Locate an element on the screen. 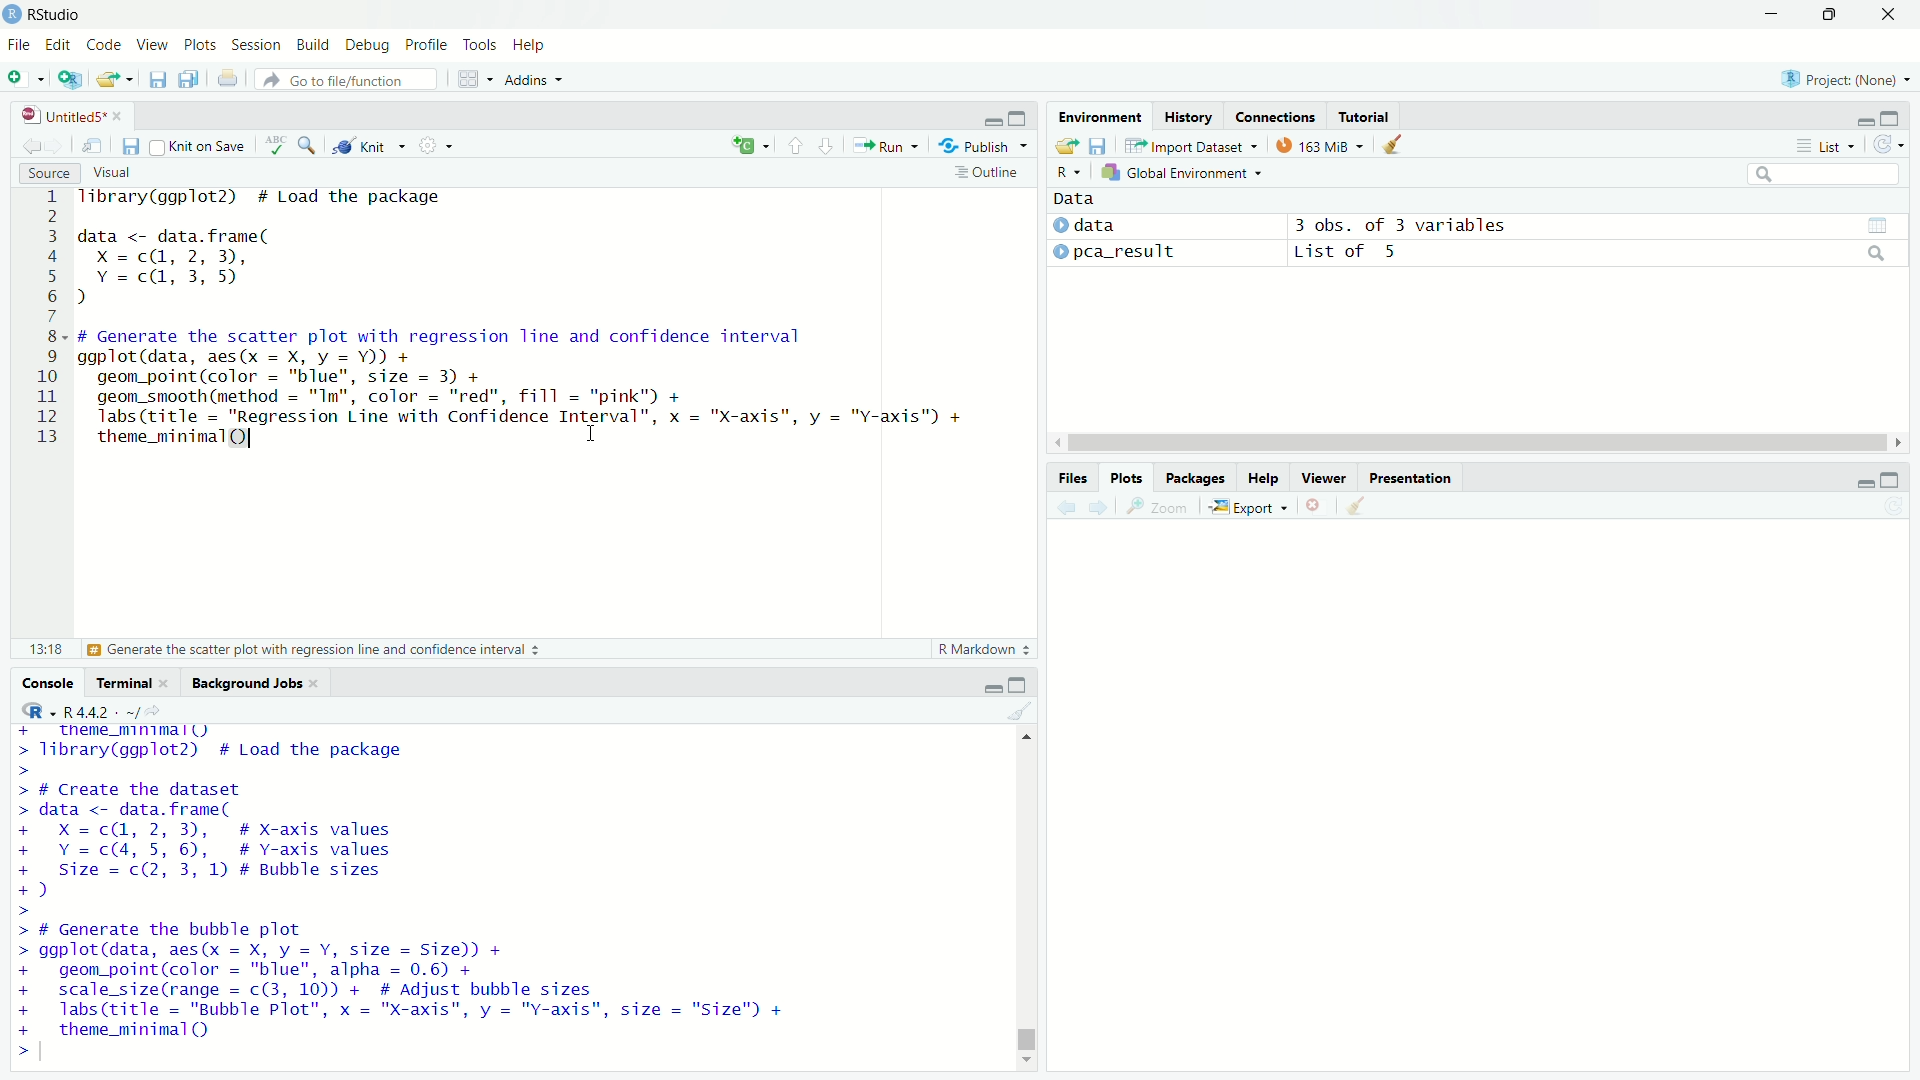 This screenshot has width=1920, height=1080. expand is located at coordinates (1891, 478).